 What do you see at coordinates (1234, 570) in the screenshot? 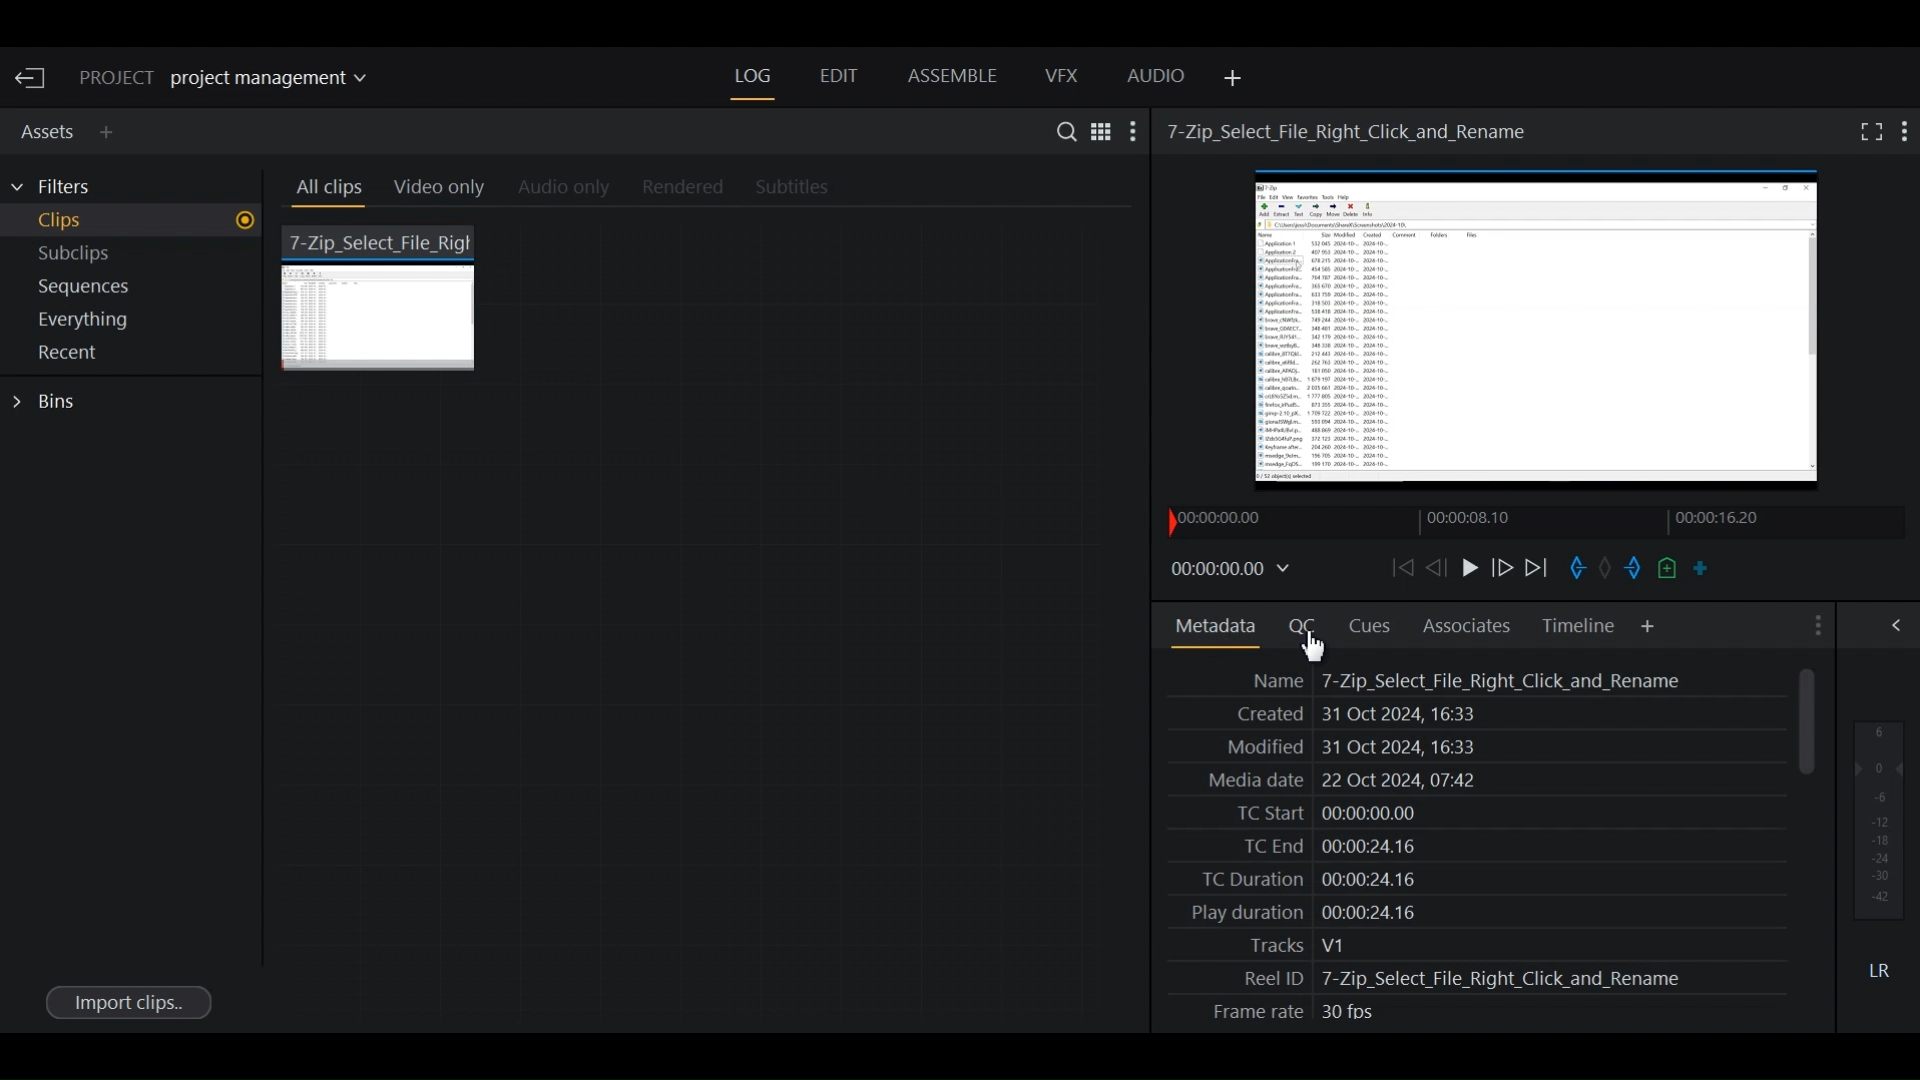
I see `Timecodes and reels` at bounding box center [1234, 570].